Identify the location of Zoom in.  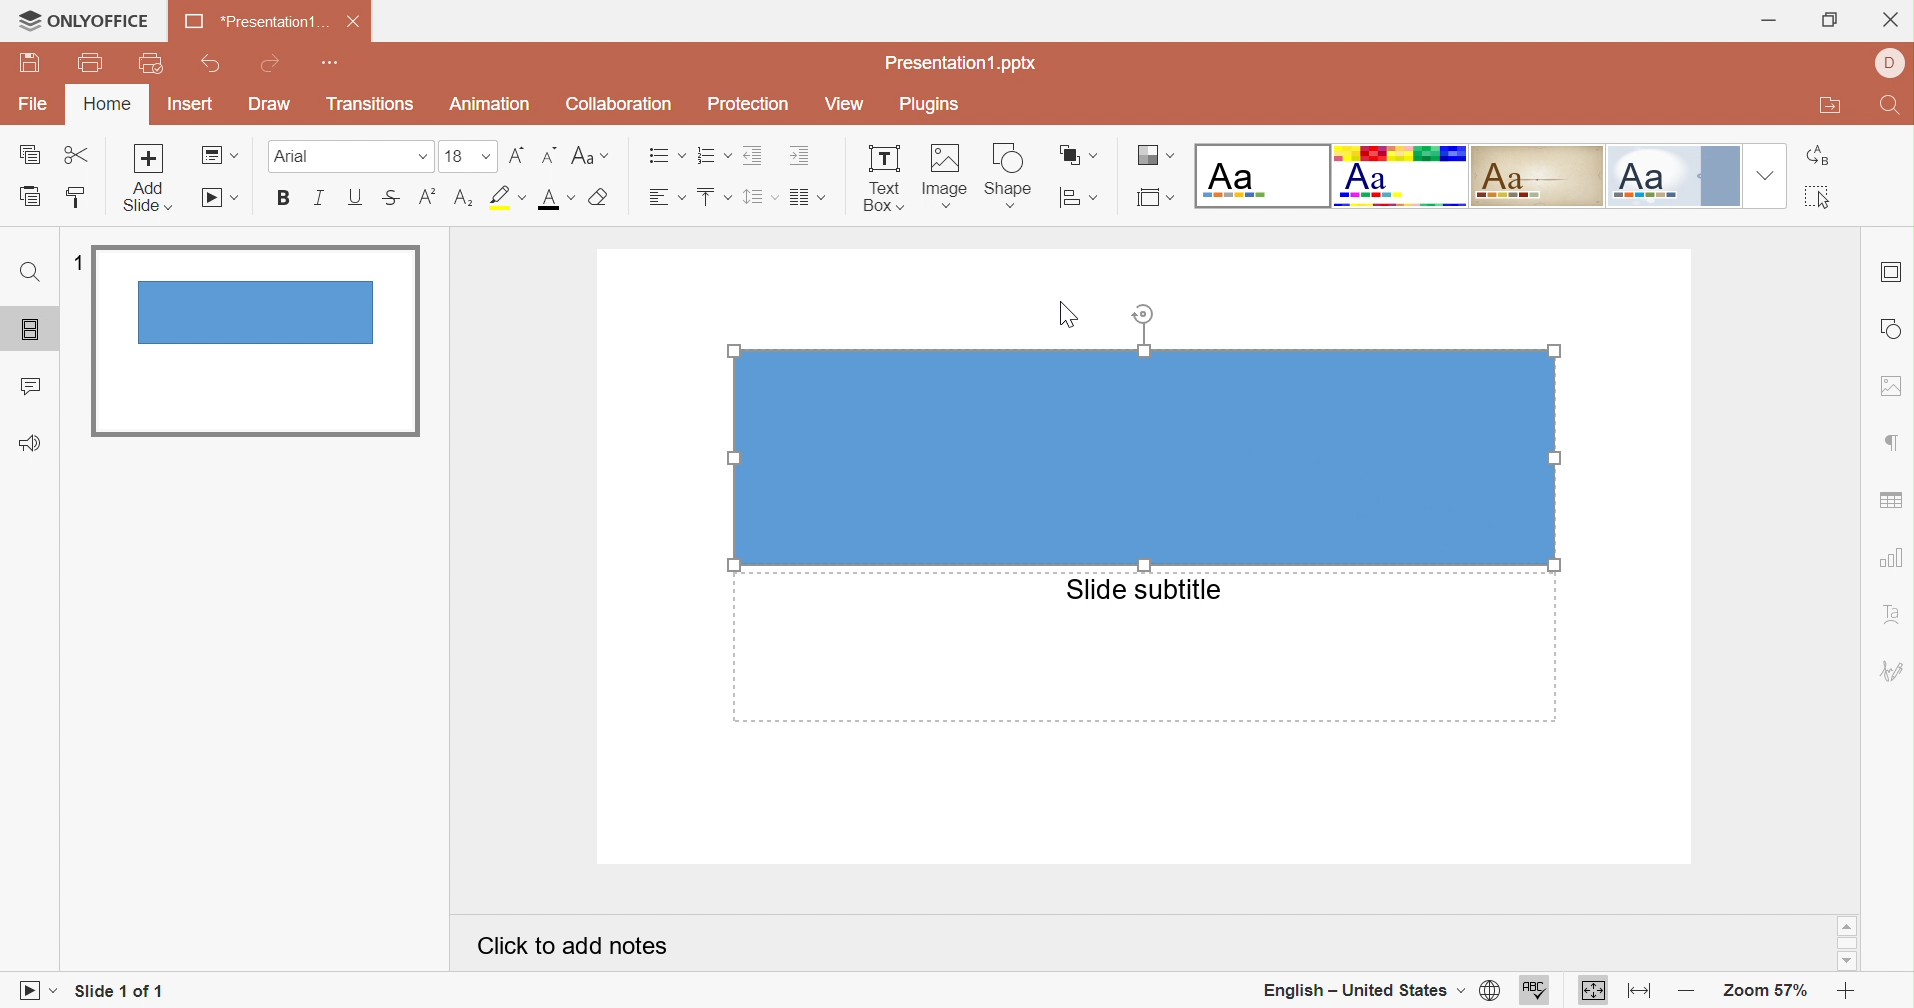
(1846, 994).